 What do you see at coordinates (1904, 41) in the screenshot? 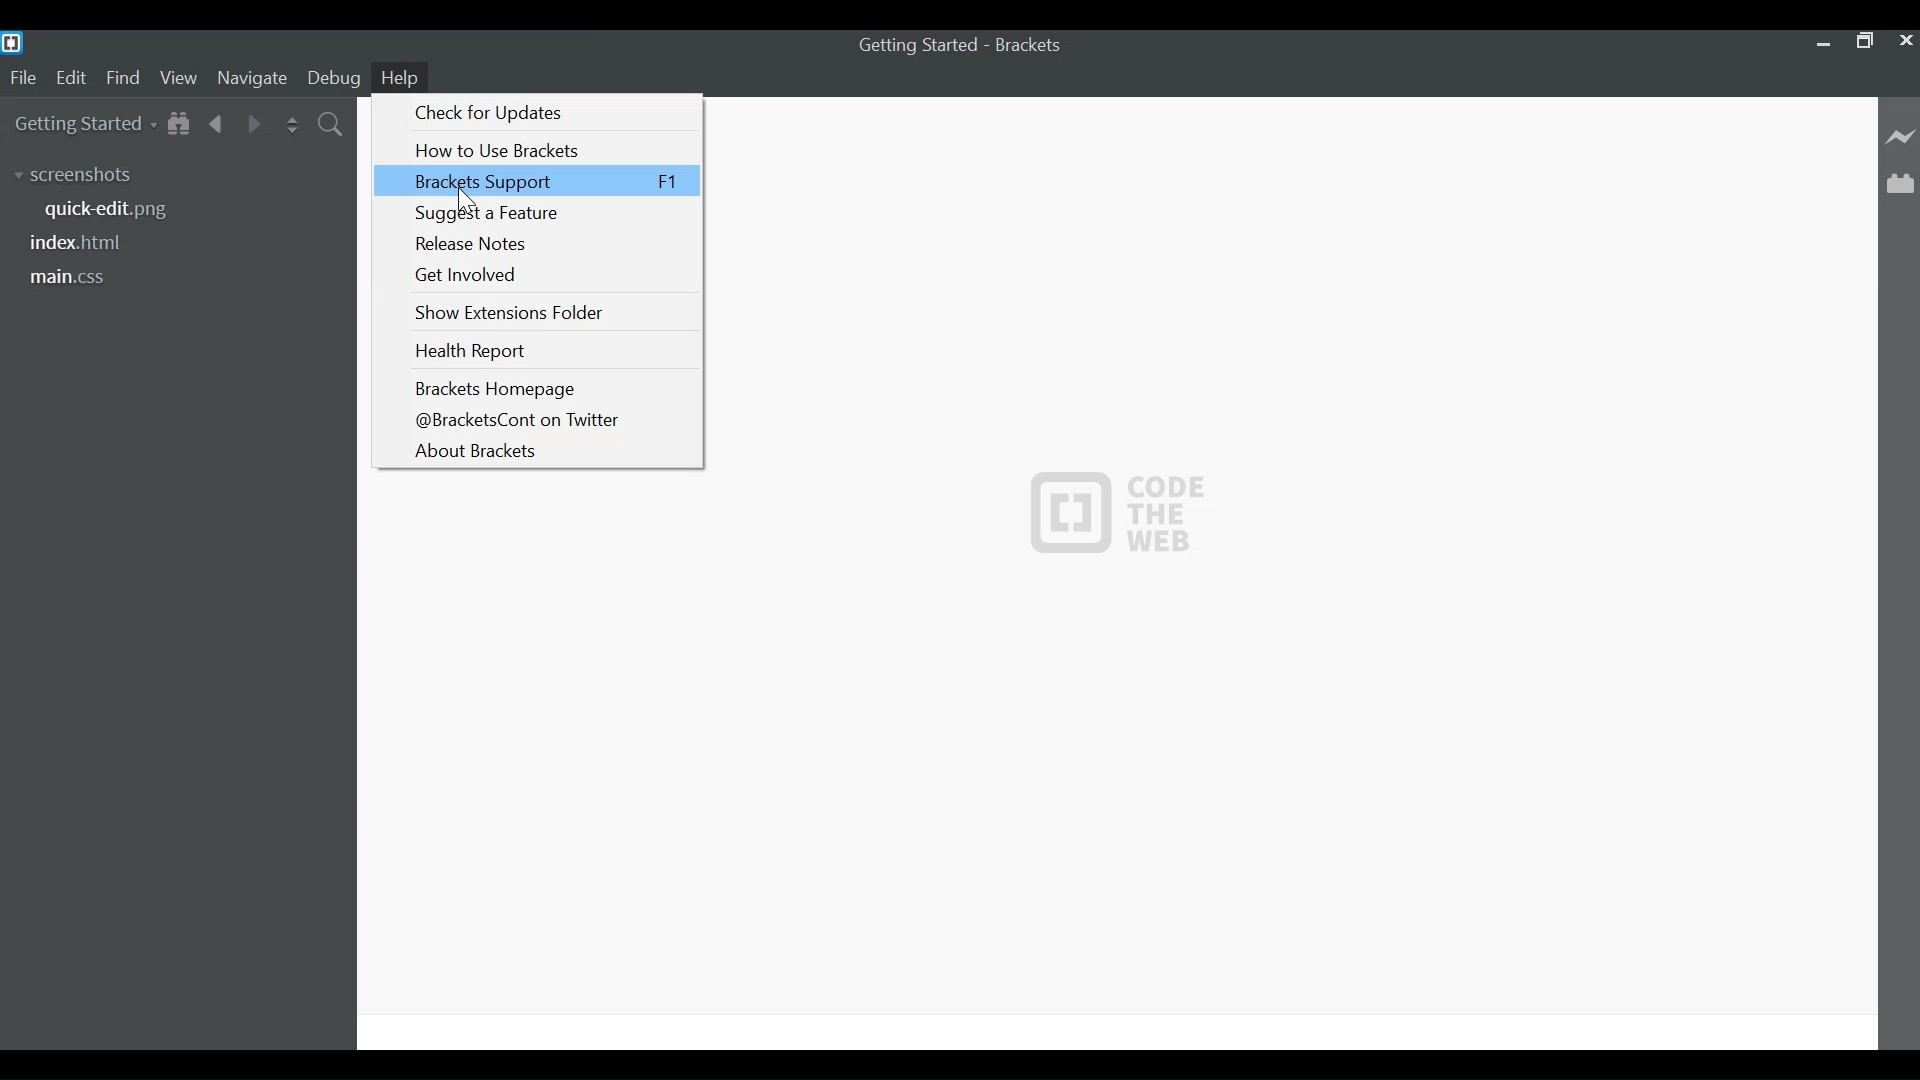
I see `Close` at bounding box center [1904, 41].